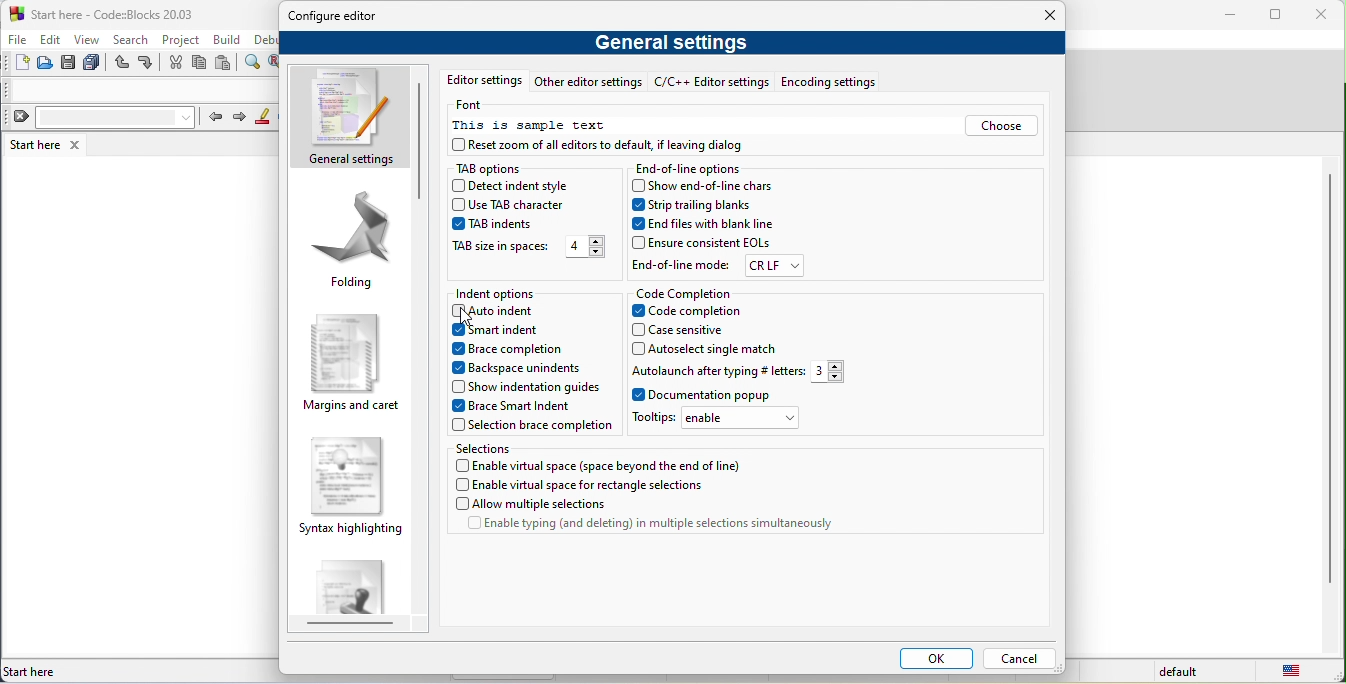  Describe the element at coordinates (517, 186) in the screenshot. I see `direct indent style` at that location.